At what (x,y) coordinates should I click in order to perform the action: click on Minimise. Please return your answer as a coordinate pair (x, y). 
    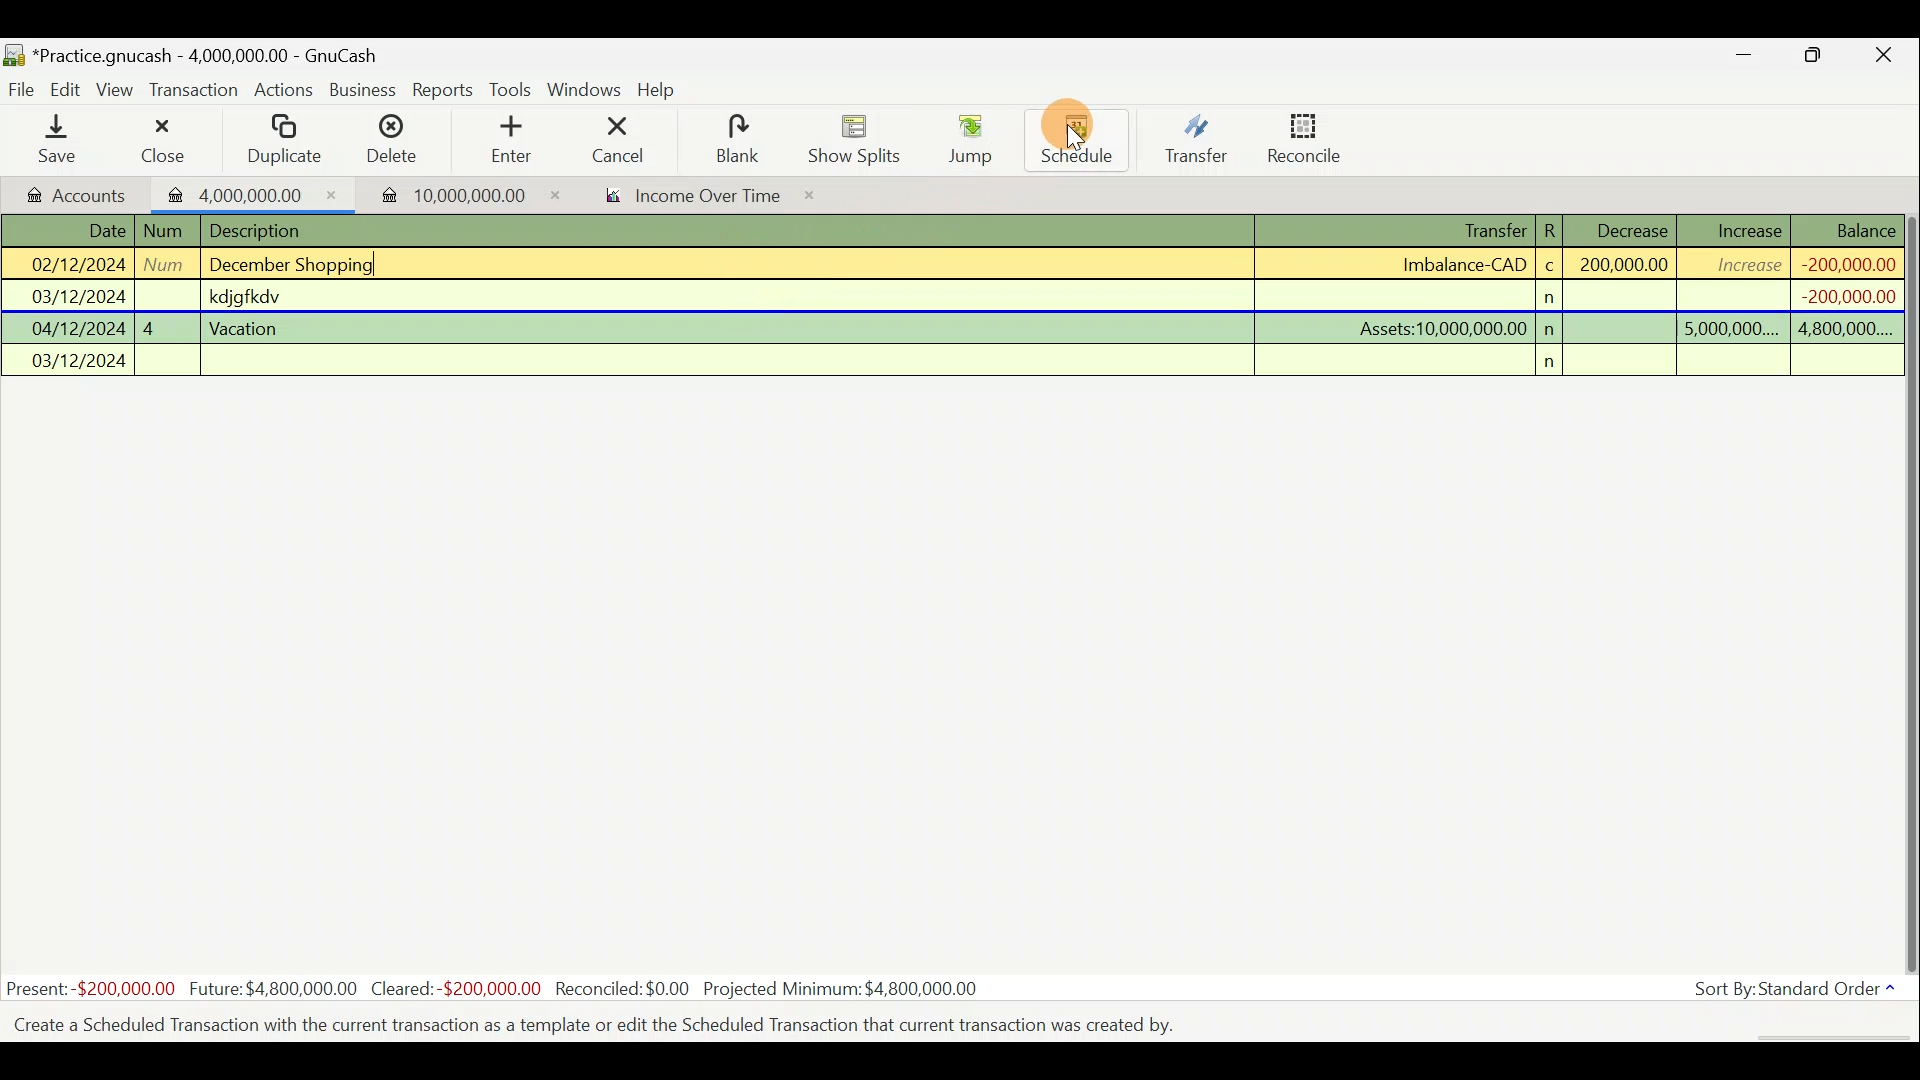
    Looking at the image, I should click on (1745, 59).